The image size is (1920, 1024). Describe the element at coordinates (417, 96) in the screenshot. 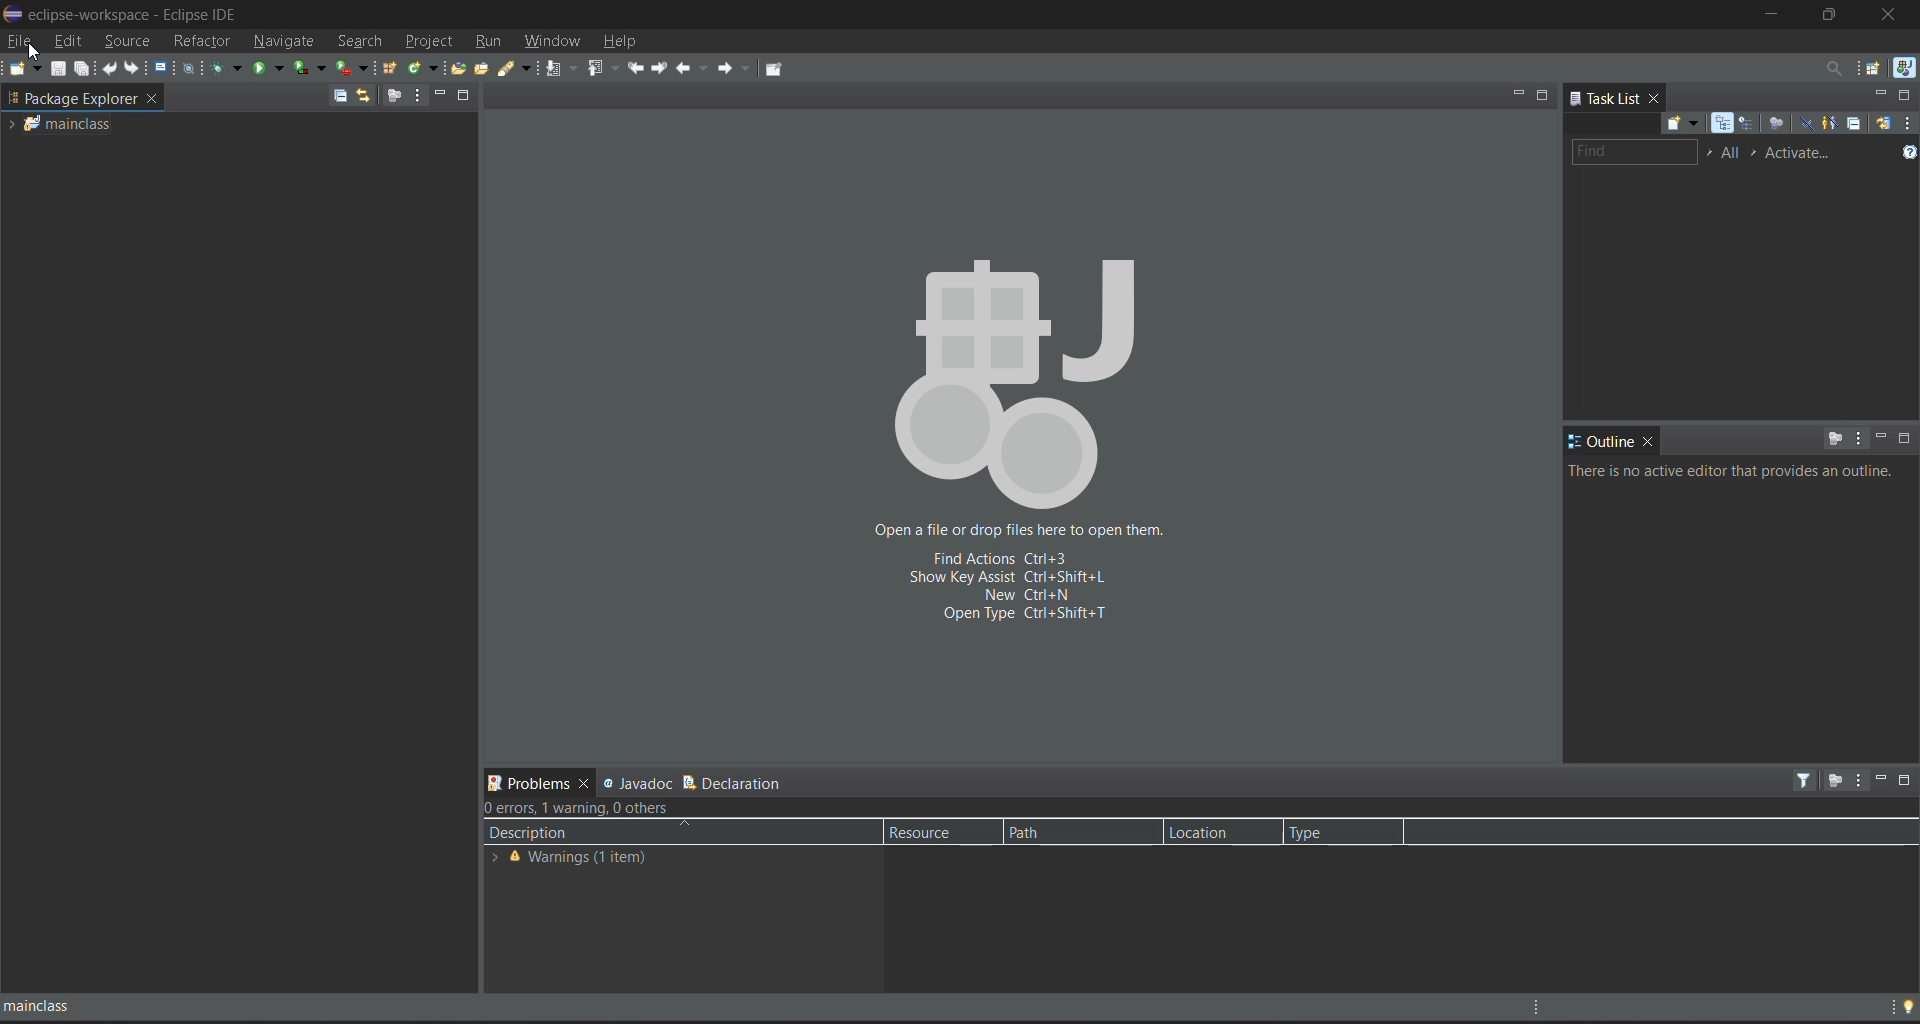

I see `view menu` at that location.